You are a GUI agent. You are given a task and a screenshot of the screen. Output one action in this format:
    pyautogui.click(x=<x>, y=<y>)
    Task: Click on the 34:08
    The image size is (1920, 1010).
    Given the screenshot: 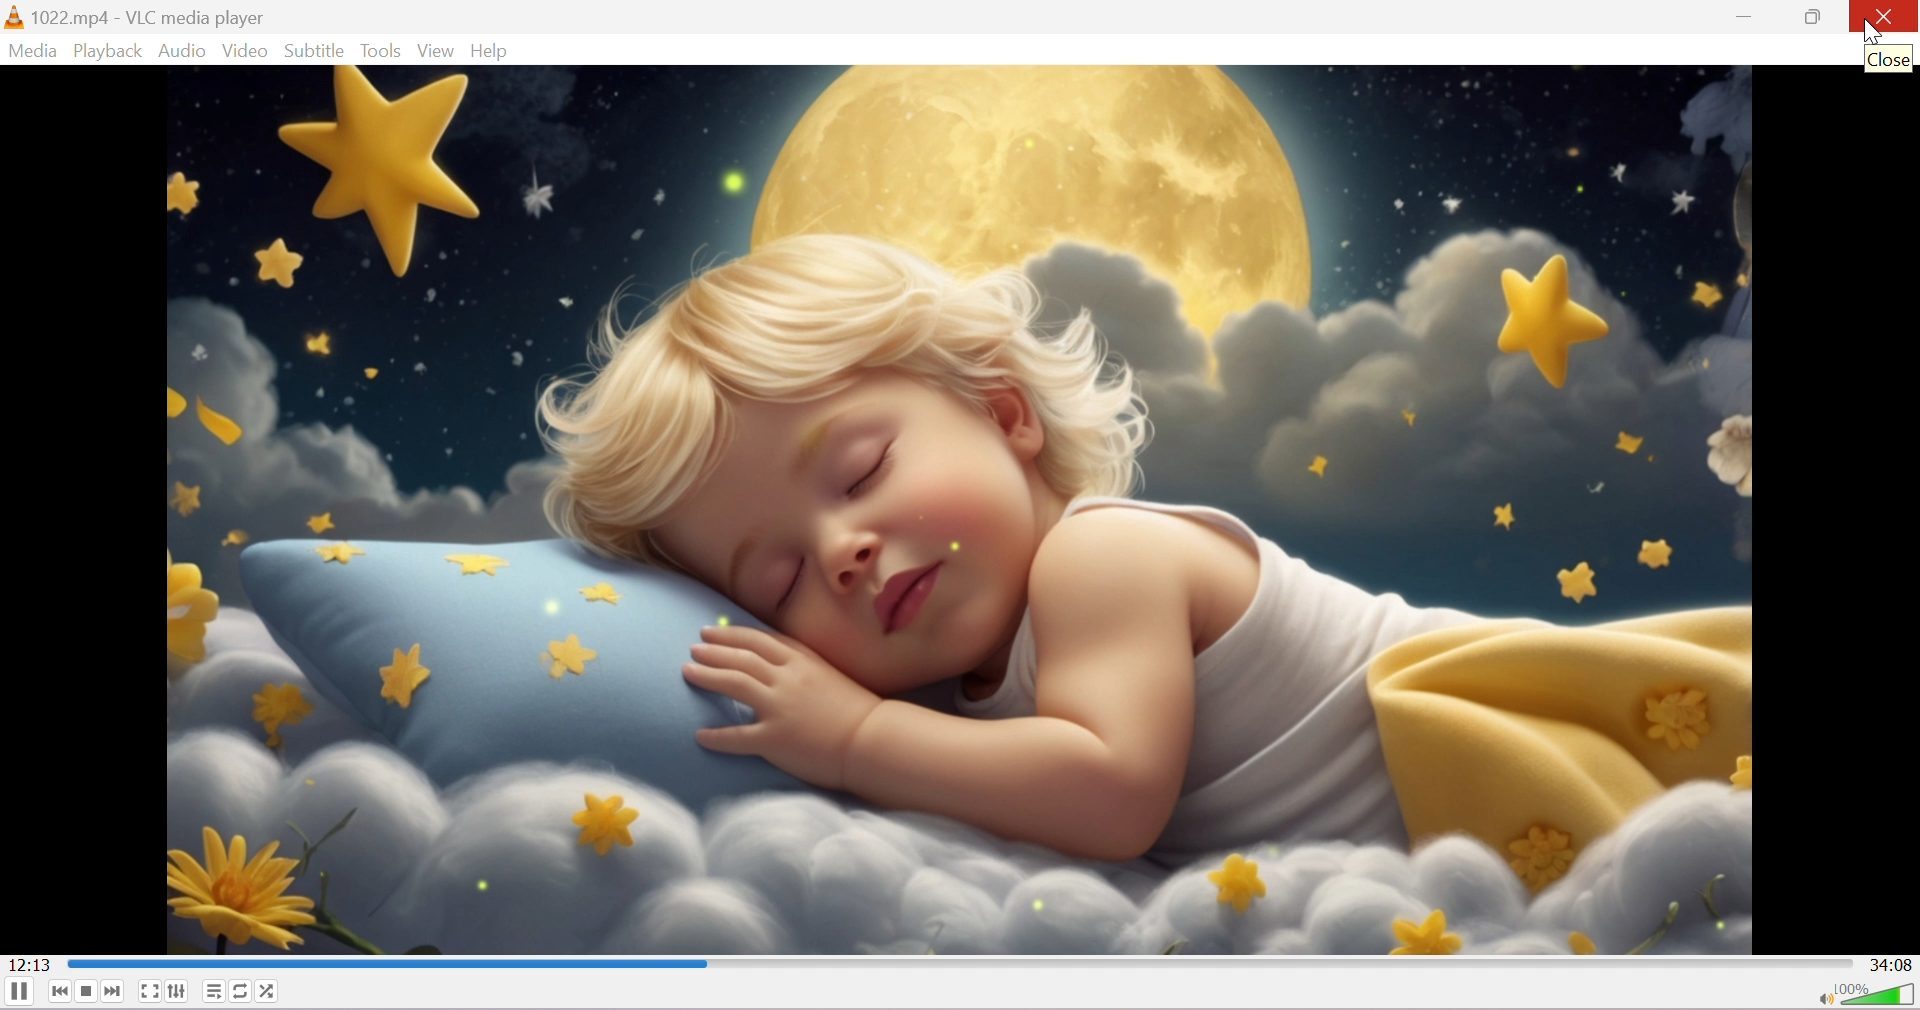 What is the action you would take?
    pyautogui.click(x=1891, y=966)
    